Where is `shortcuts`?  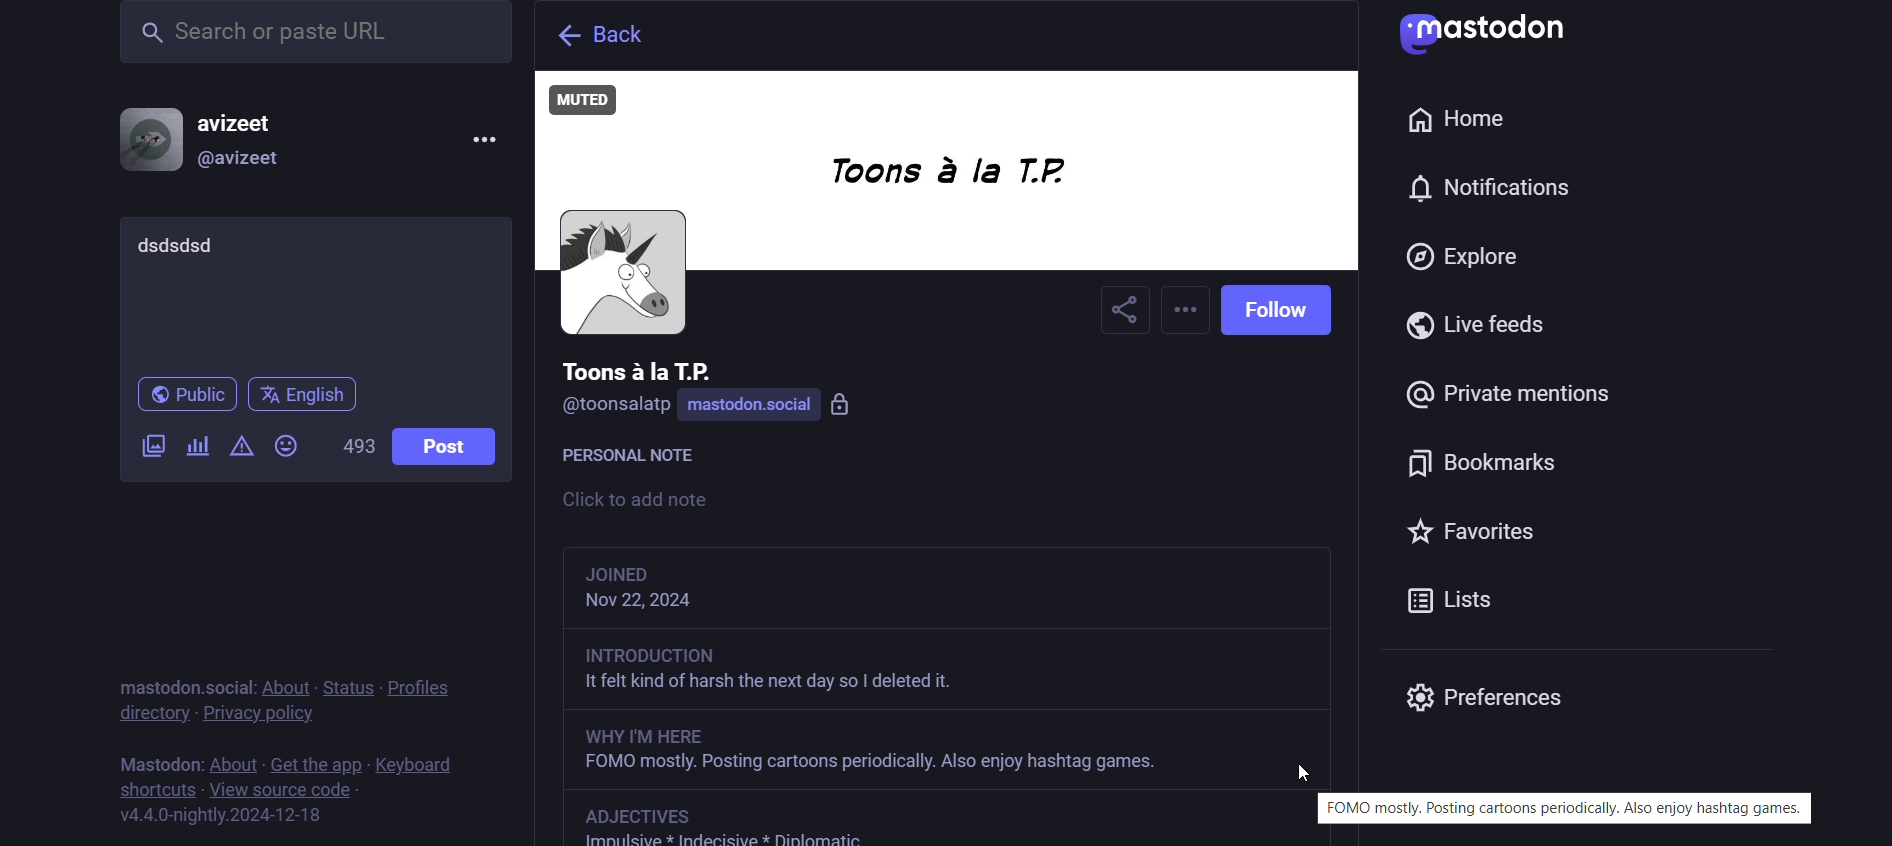 shortcuts is located at coordinates (153, 787).